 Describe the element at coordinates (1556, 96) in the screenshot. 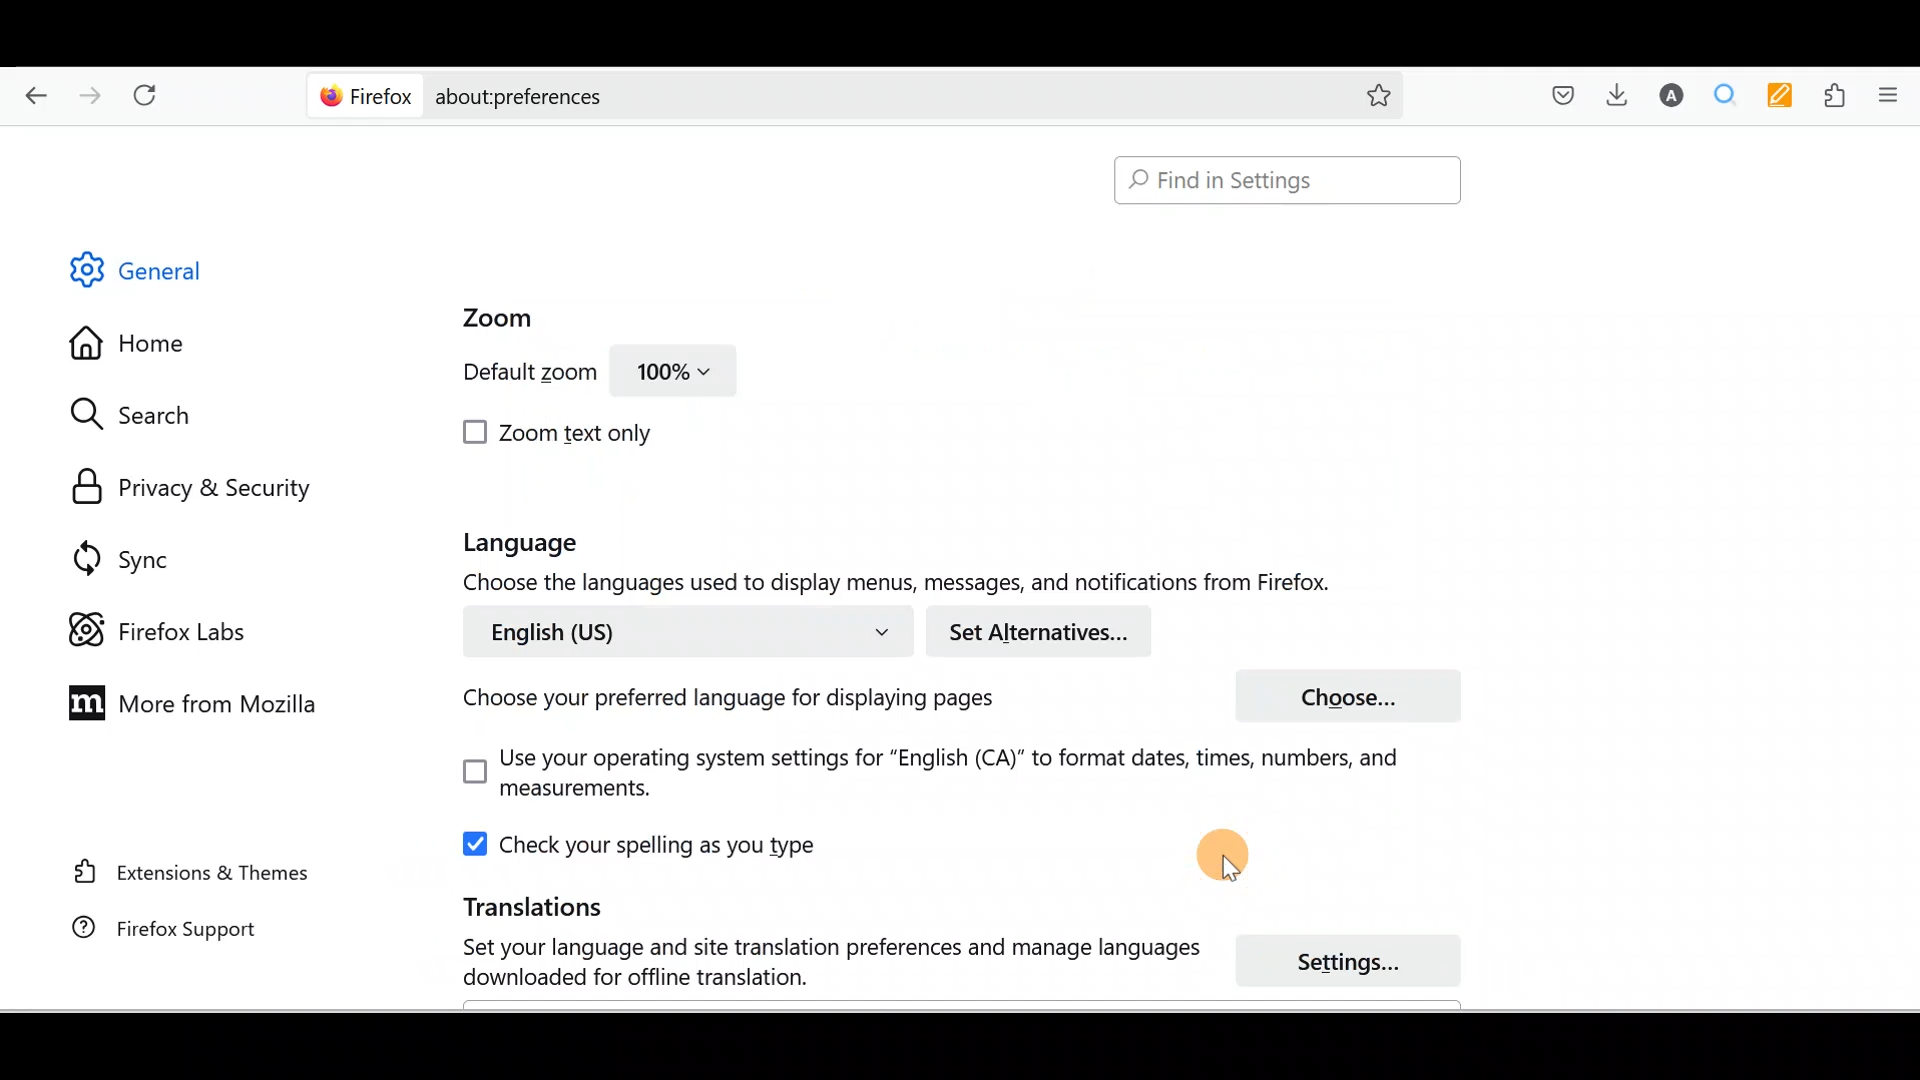

I see `Save to pocket` at that location.